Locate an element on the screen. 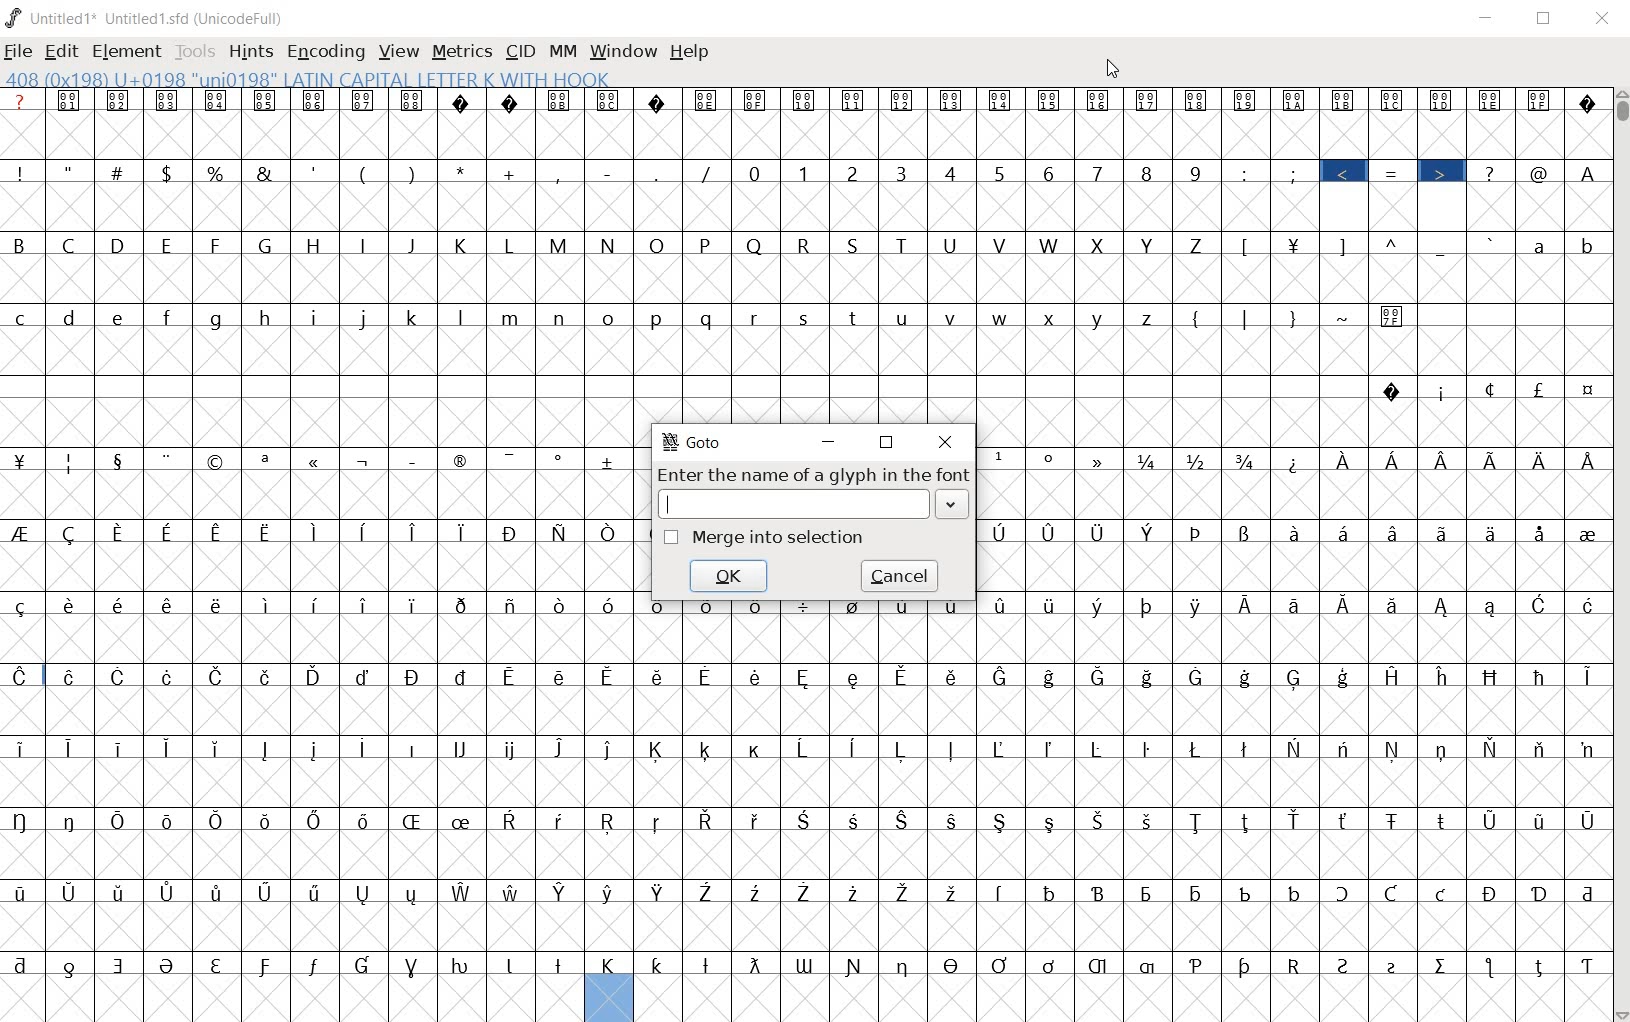 The width and height of the screenshot is (1630, 1022). empty glyph slots is located at coordinates (809, 782).